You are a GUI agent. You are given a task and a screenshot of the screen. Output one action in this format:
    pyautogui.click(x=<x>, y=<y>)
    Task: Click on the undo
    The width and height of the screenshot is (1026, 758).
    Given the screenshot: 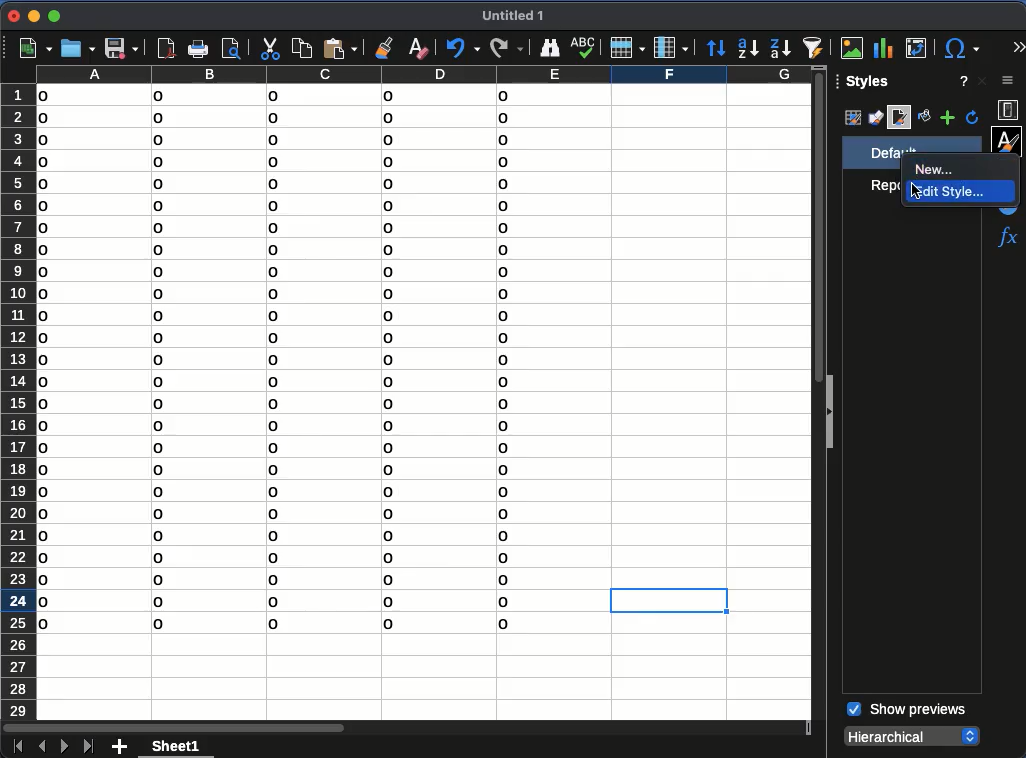 What is the action you would take?
    pyautogui.click(x=463, y=49)
    